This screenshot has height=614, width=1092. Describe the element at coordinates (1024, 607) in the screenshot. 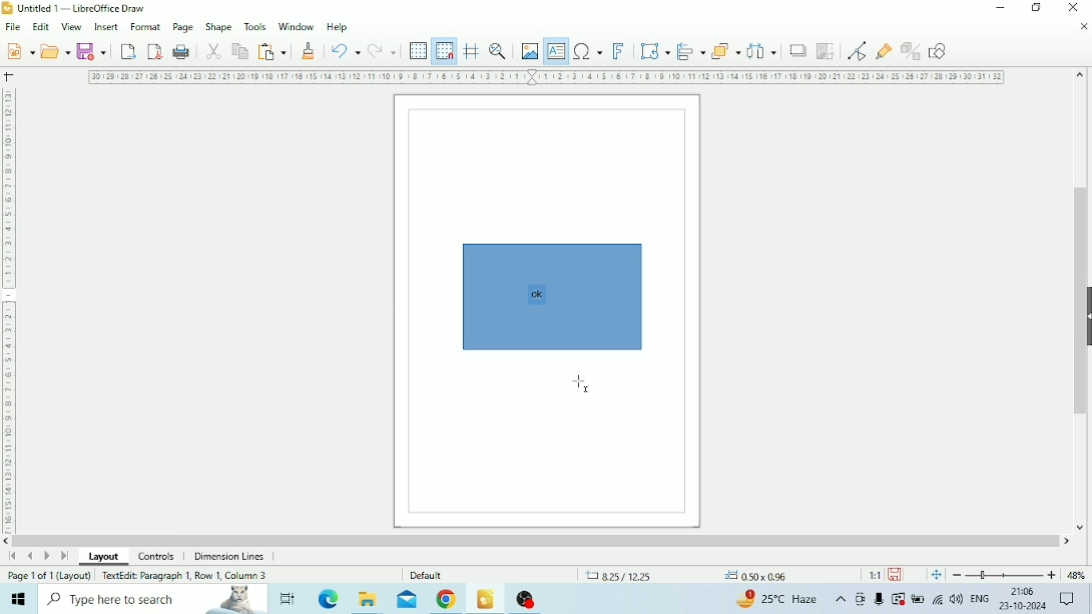

I see `Date` at that location.